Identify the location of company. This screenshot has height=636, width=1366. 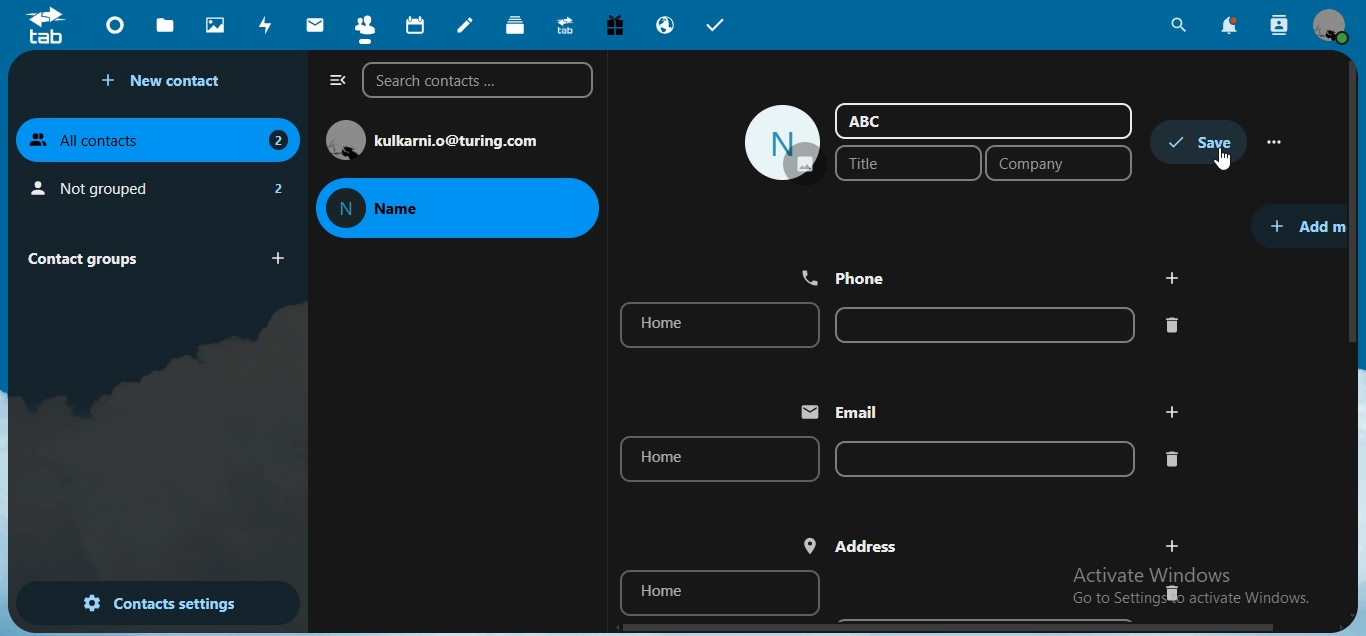
(1059, 164).